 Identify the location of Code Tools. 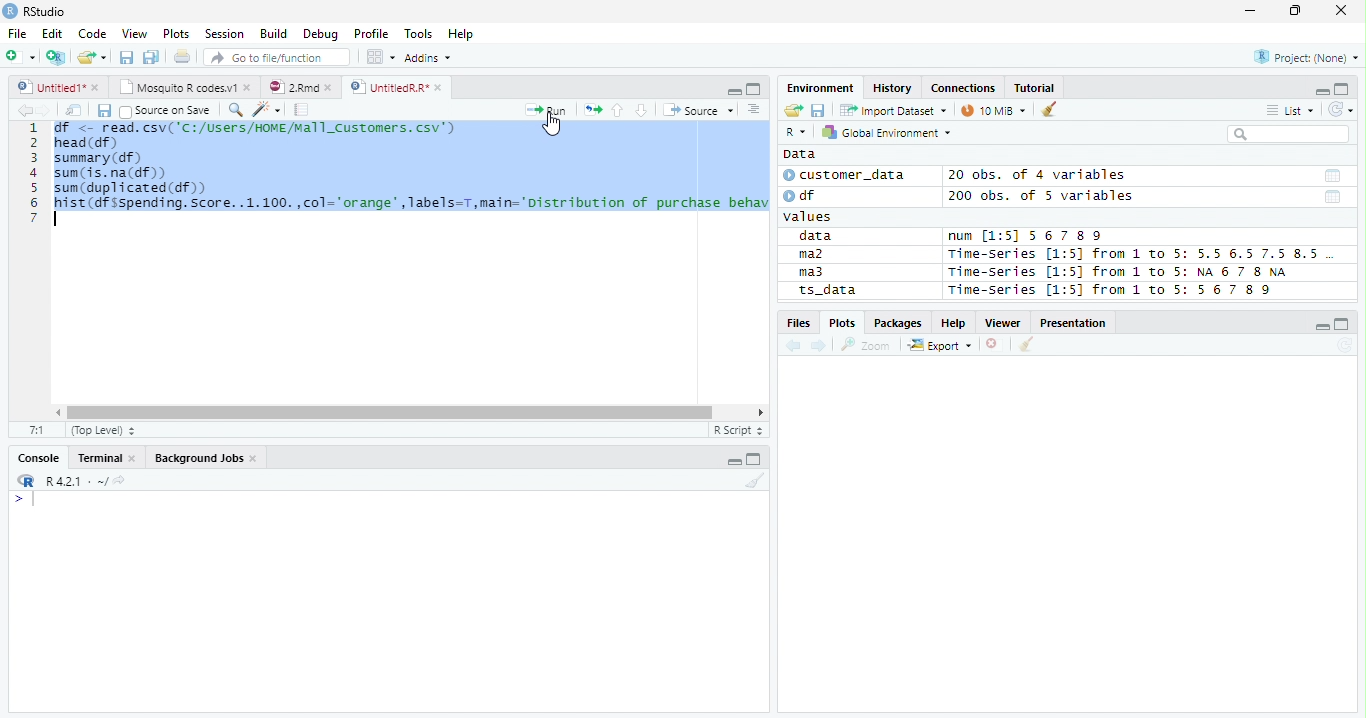
(266, 110).